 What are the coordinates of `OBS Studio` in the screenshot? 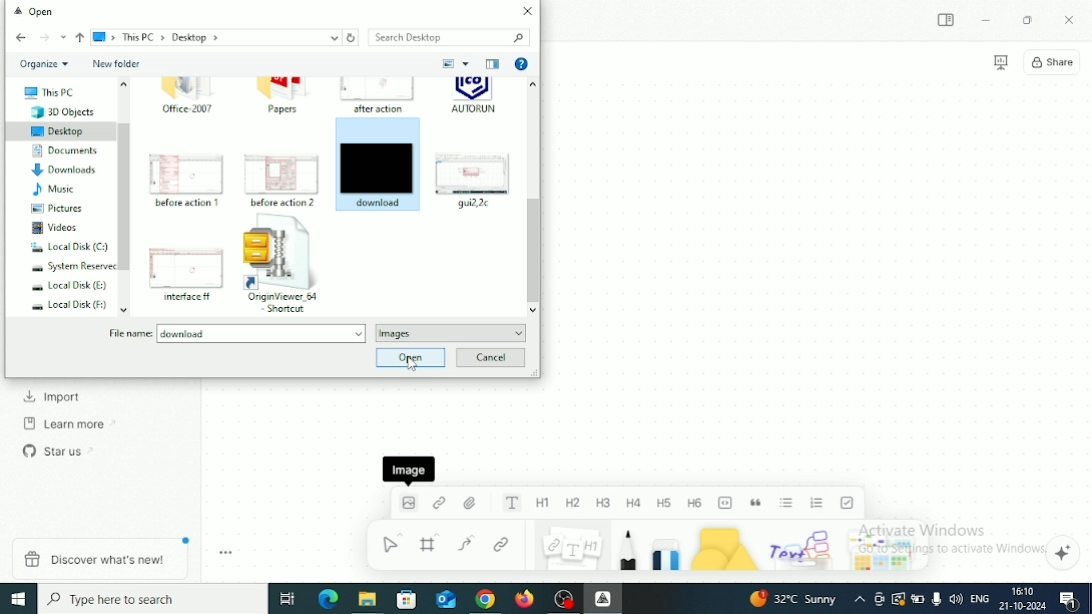 It's located at (564, 600).